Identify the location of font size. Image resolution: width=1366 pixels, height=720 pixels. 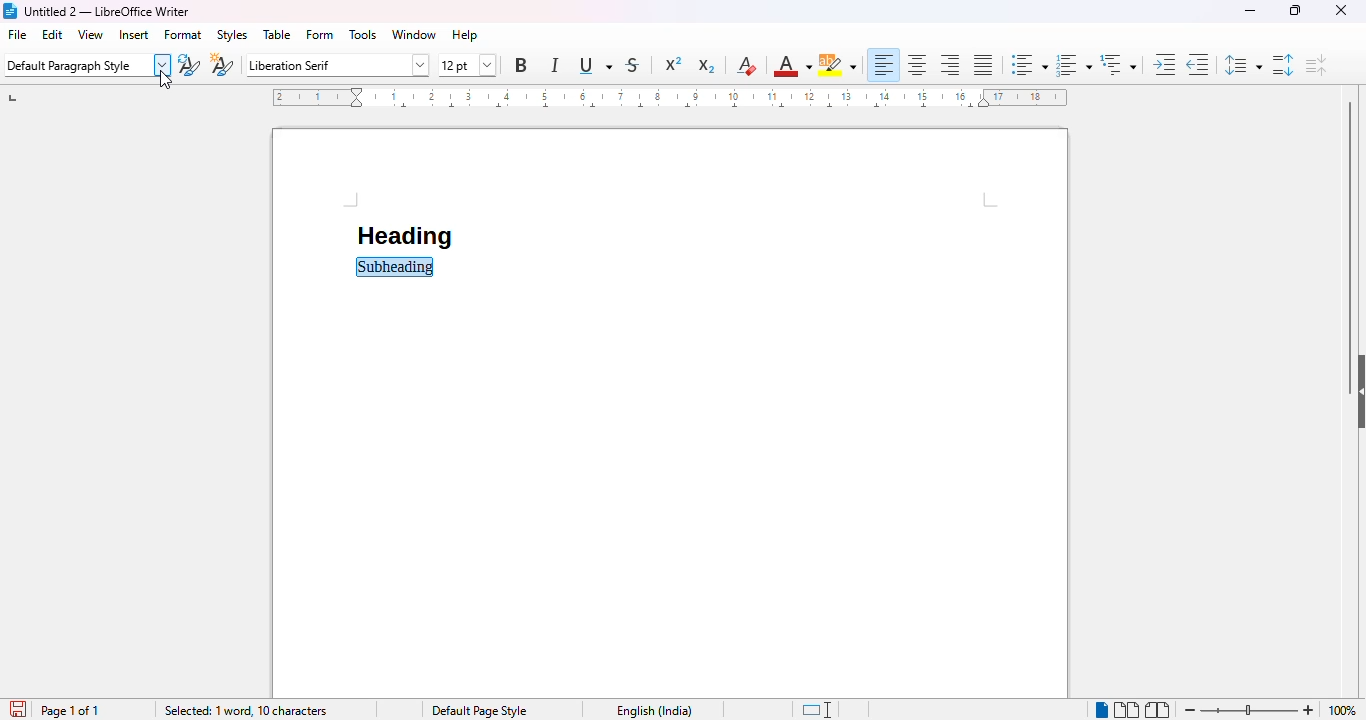
(468, 66).